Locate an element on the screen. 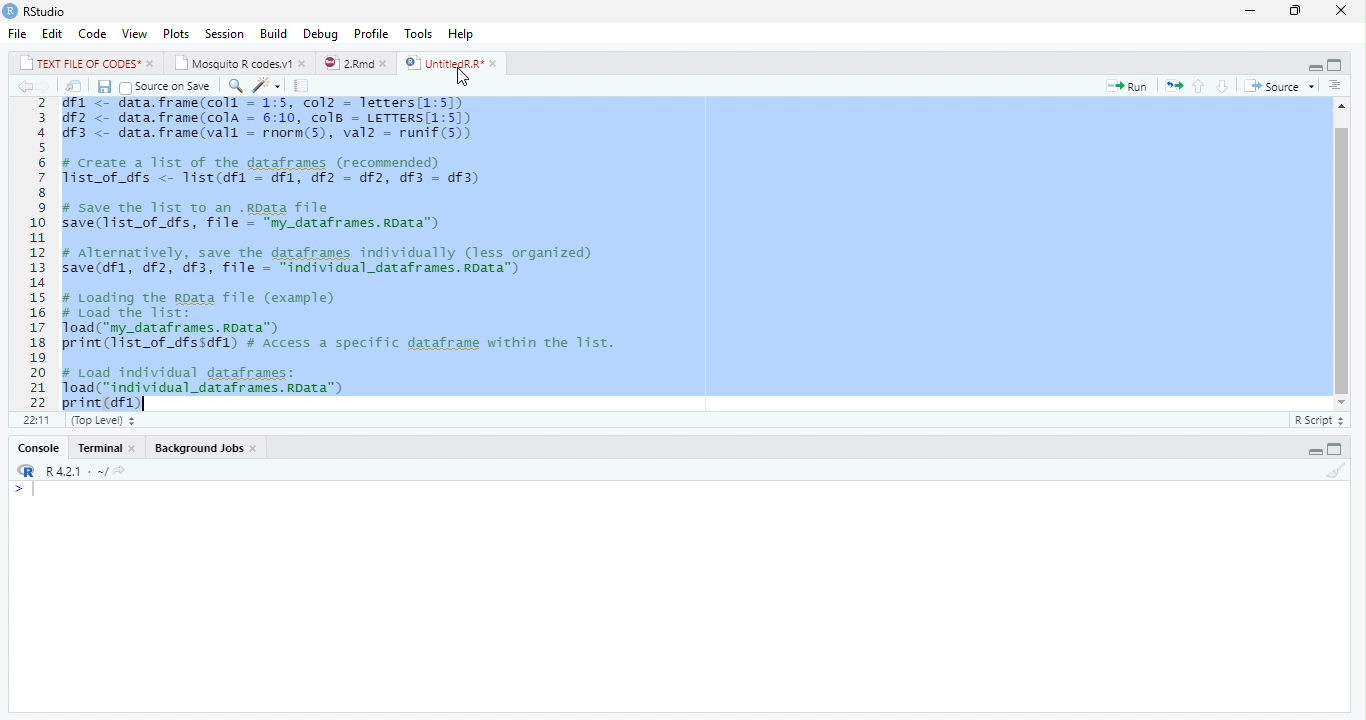 The width and height of the screenshot is (1366, 720). View is located at coordinates (135, 34).